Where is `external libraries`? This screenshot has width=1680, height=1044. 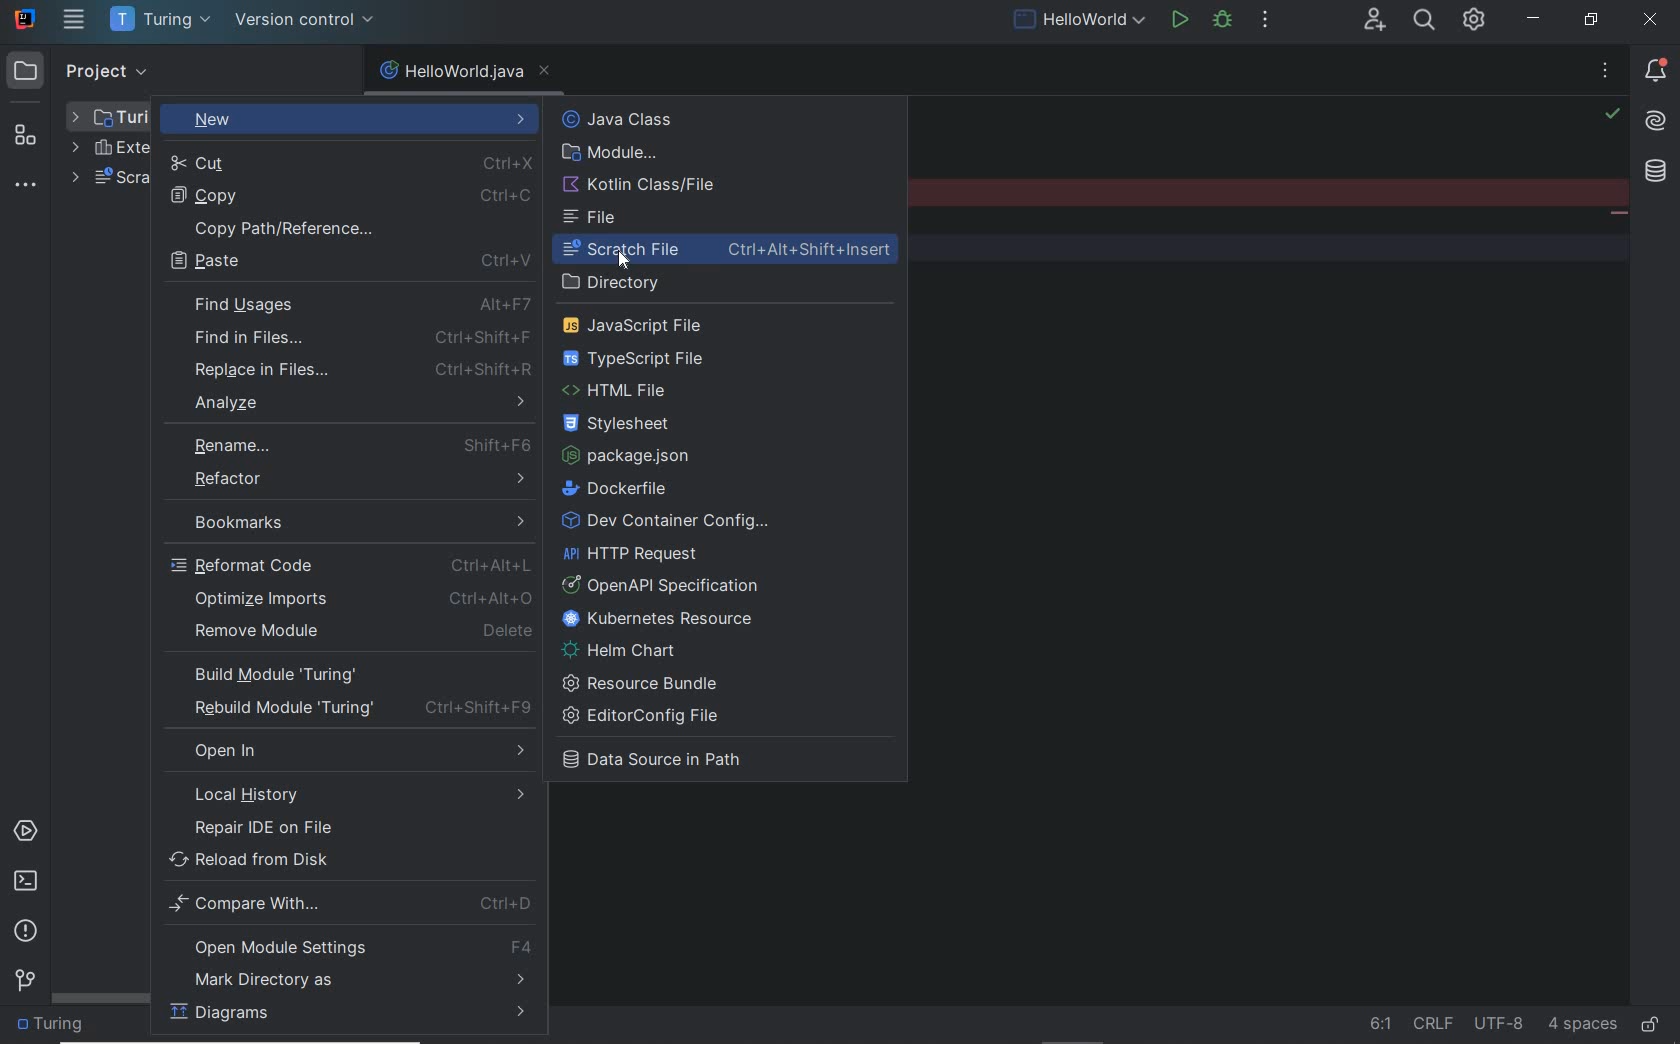 external libraries is located at coordinates (109, 148).